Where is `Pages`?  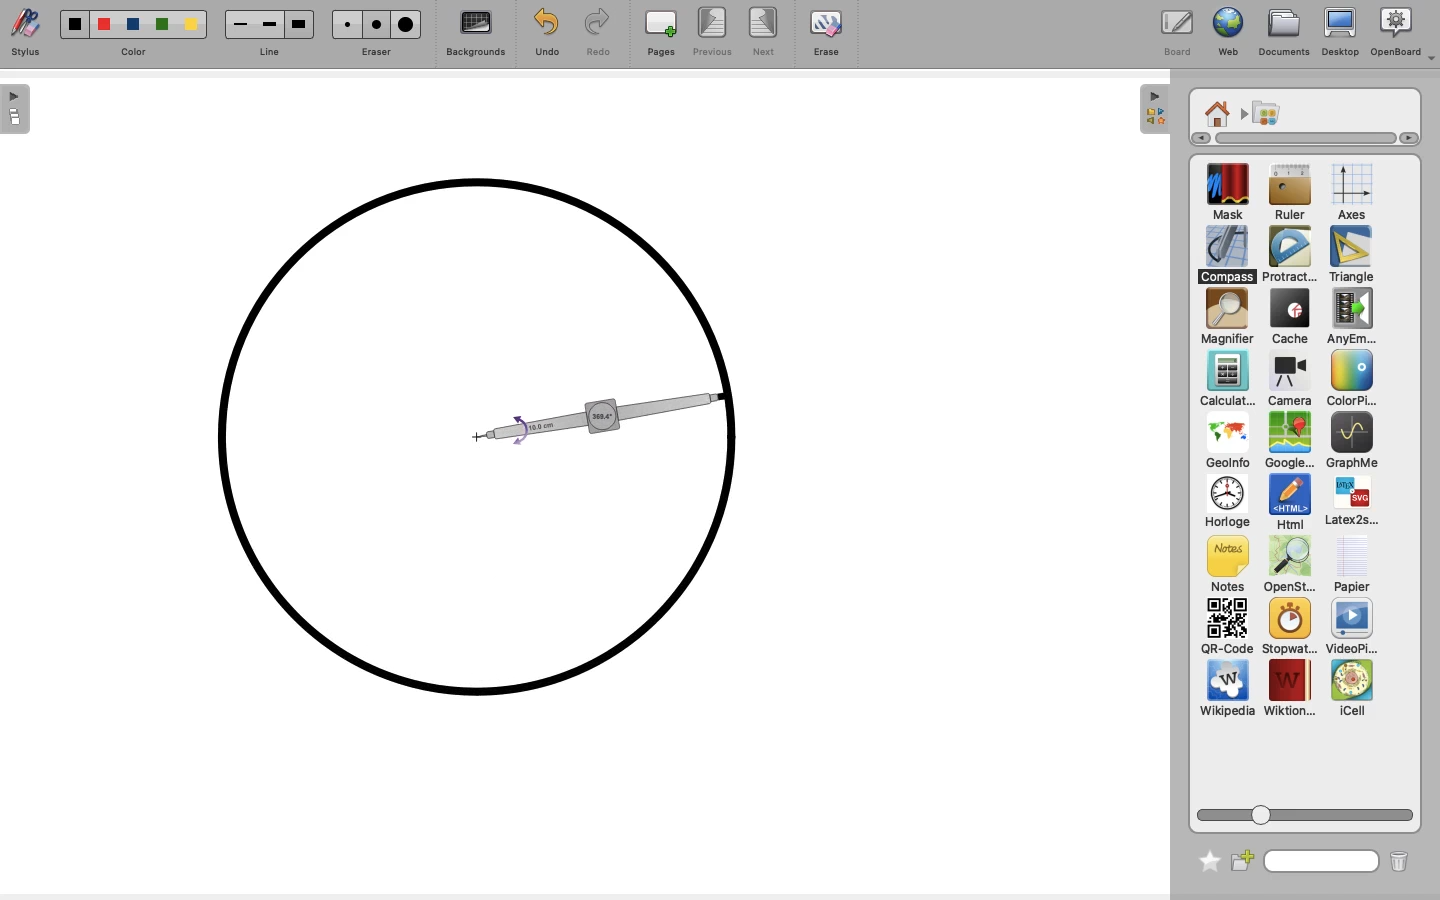 Pages is located at coordinates (661, 35).